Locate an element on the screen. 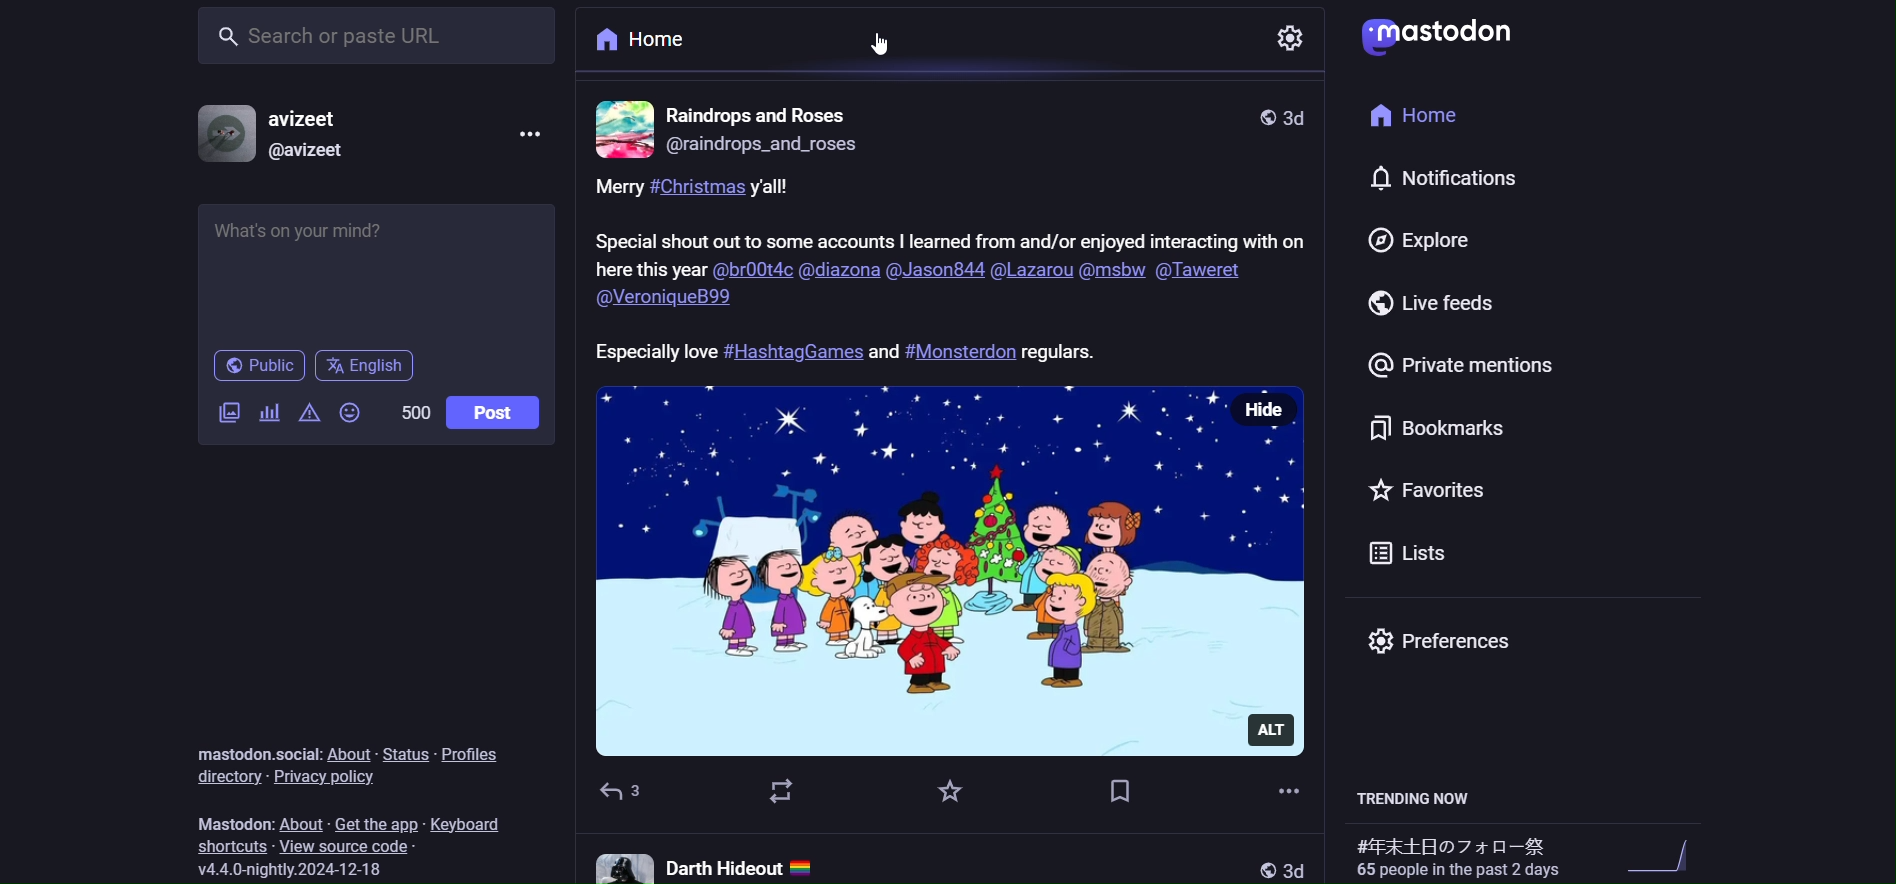 The image size is (1896, 884). private mention is located at coordinates (1450, 363).